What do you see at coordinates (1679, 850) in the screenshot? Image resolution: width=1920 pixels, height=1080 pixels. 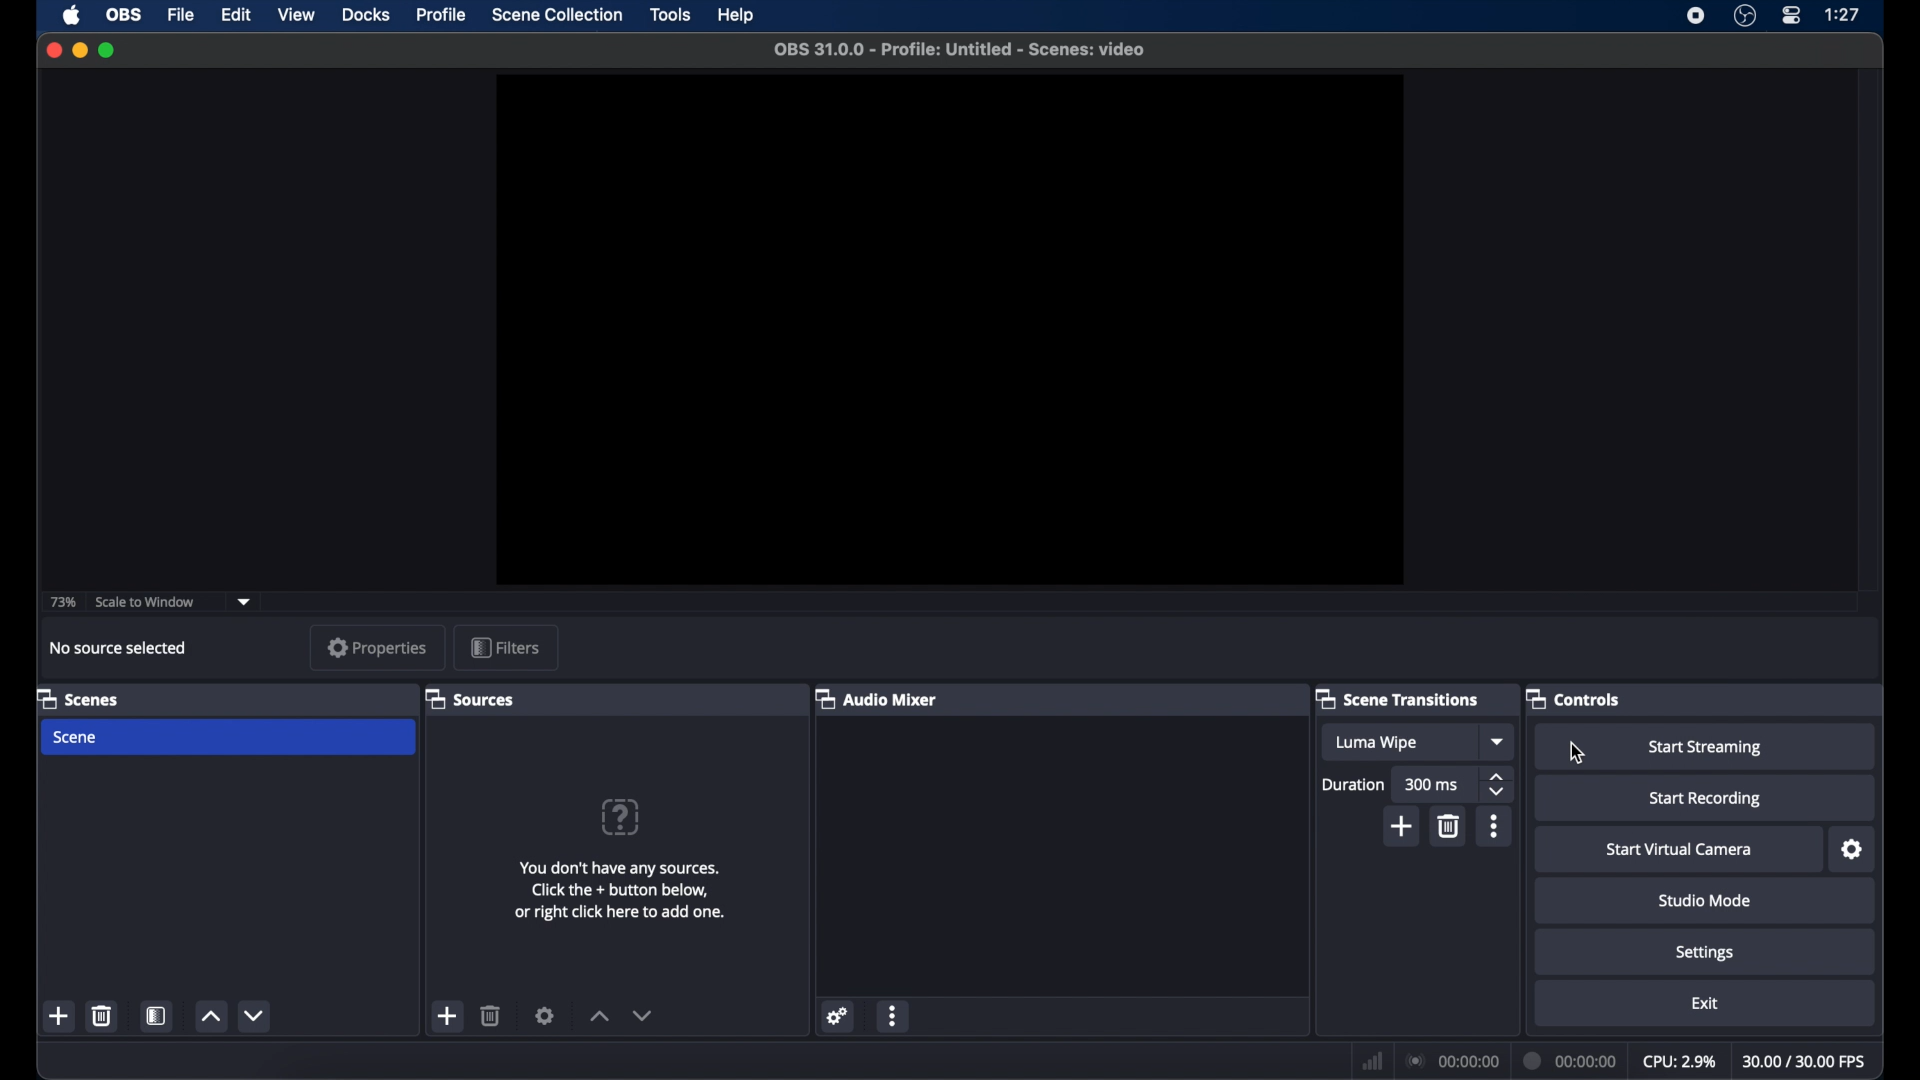 I see `start virtual camera` at bounding box center [1679, 850].